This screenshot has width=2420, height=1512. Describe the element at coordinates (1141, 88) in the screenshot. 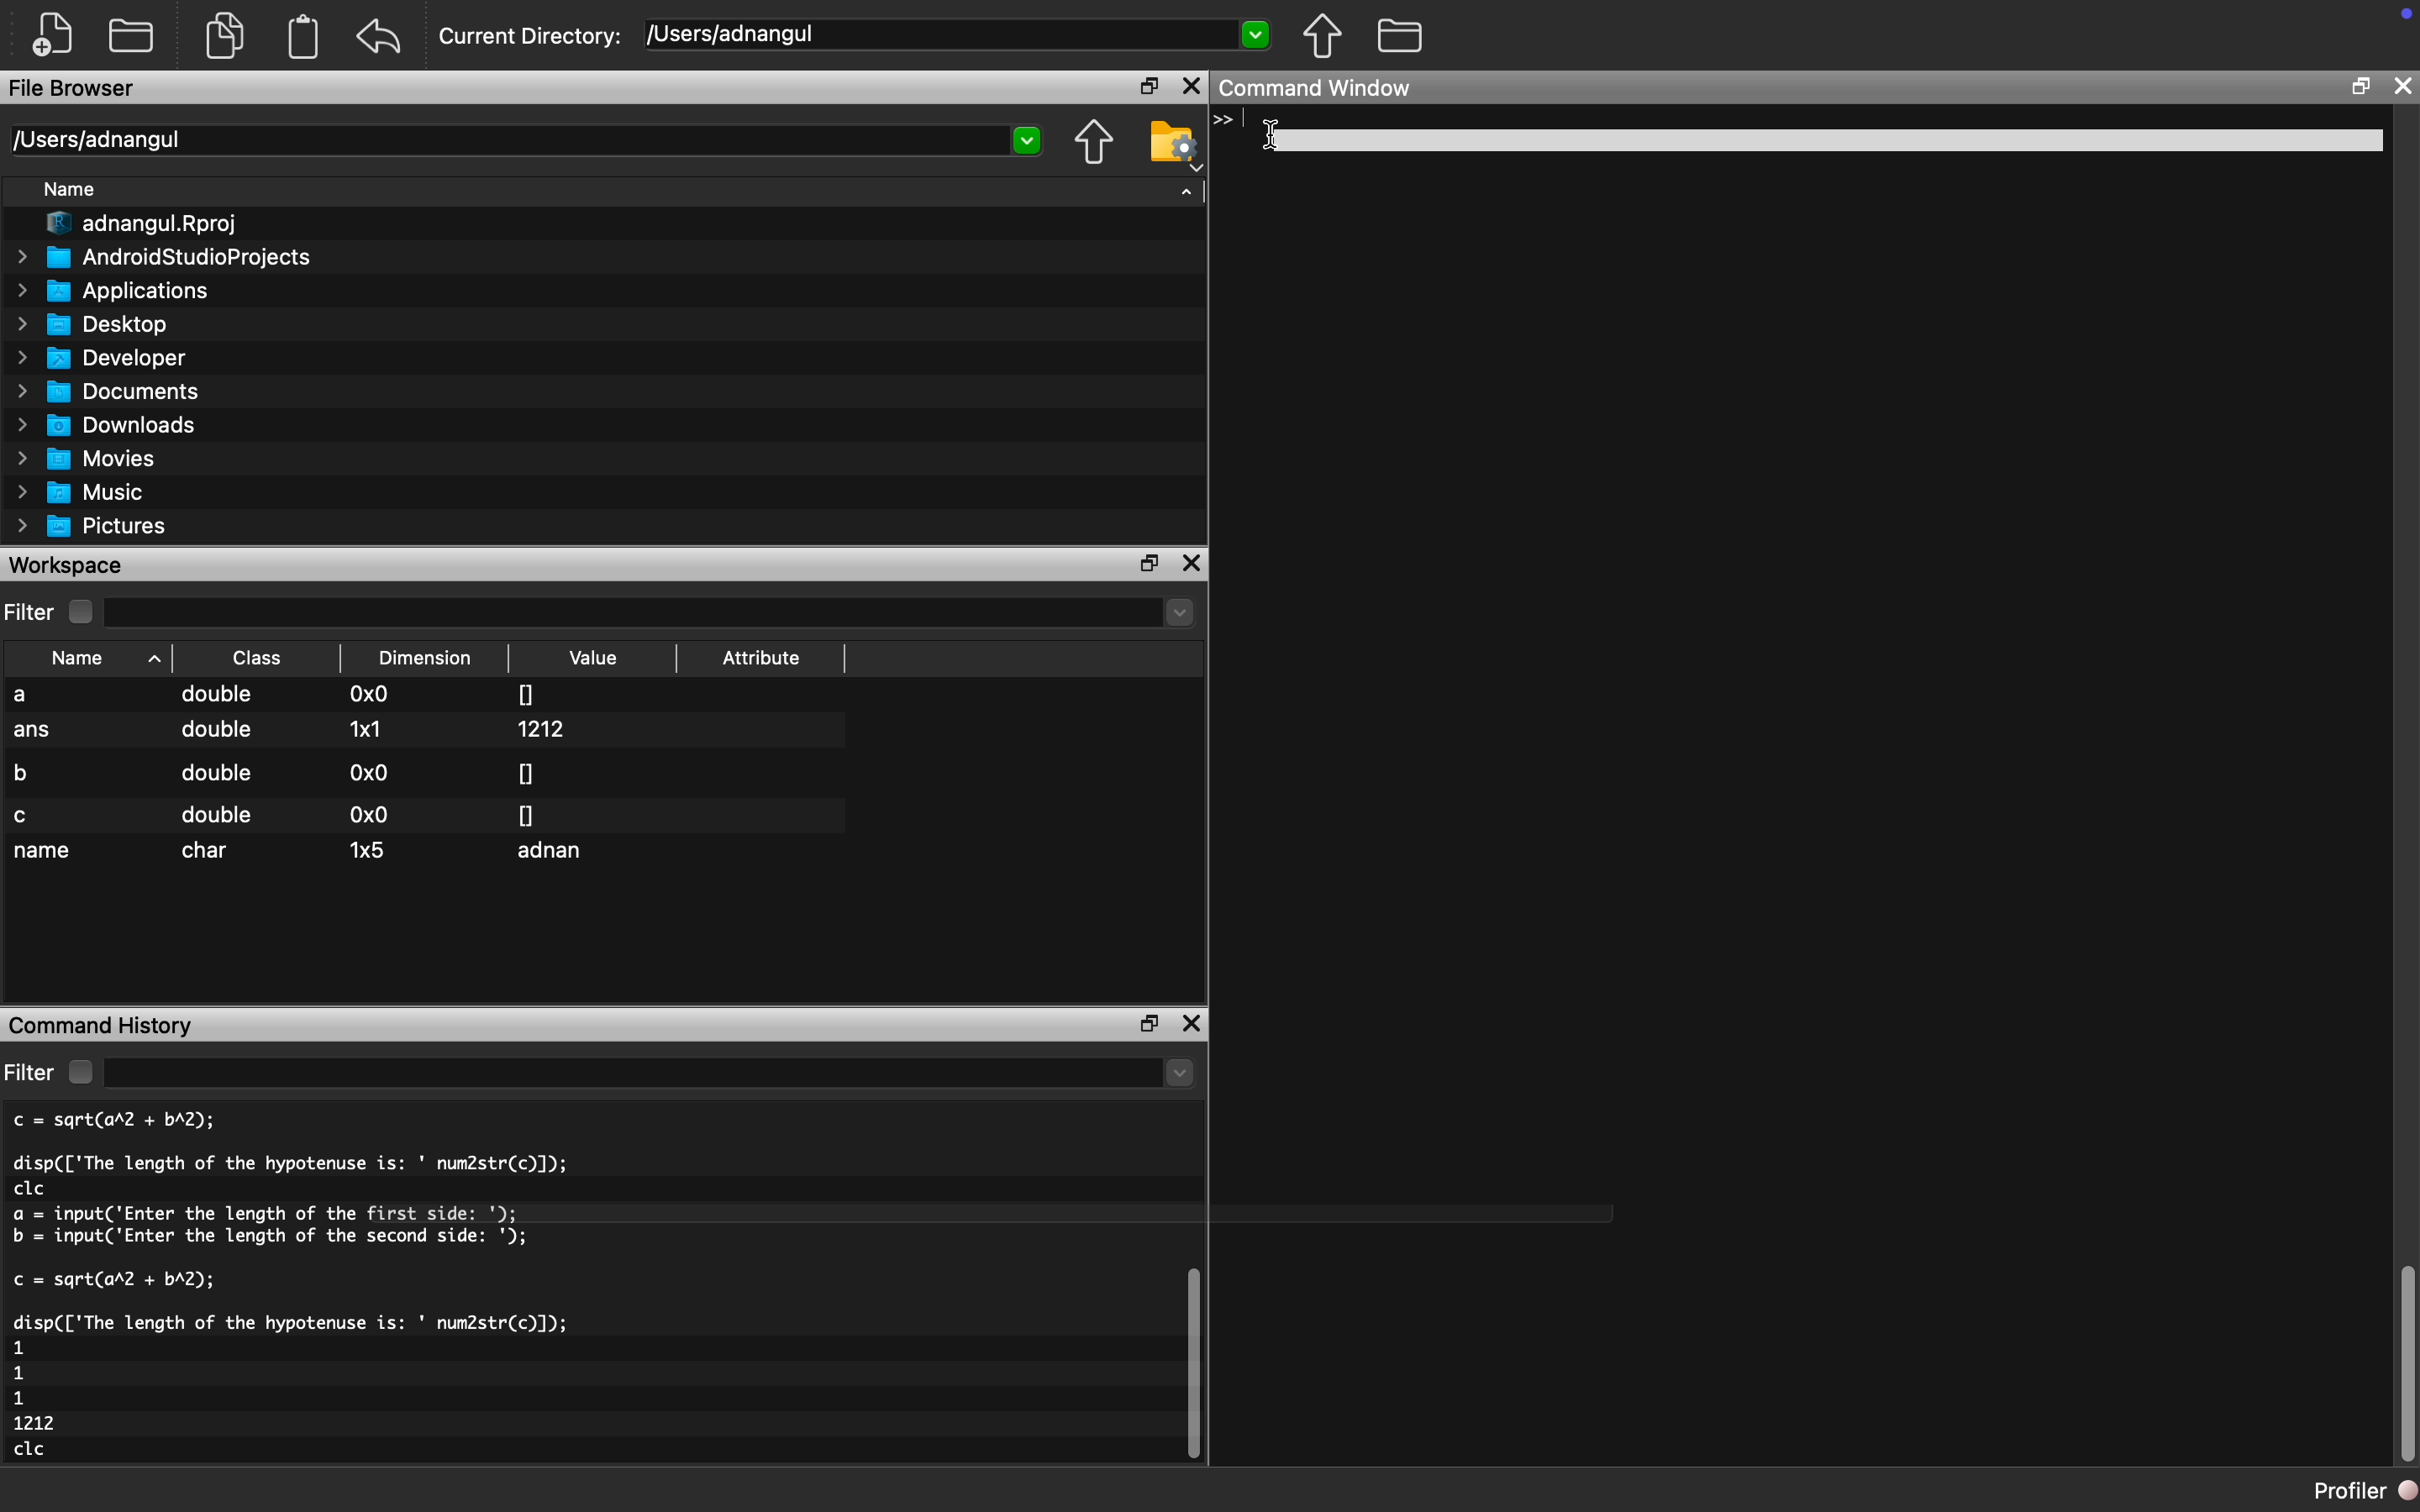

I see `restore down` at that location.